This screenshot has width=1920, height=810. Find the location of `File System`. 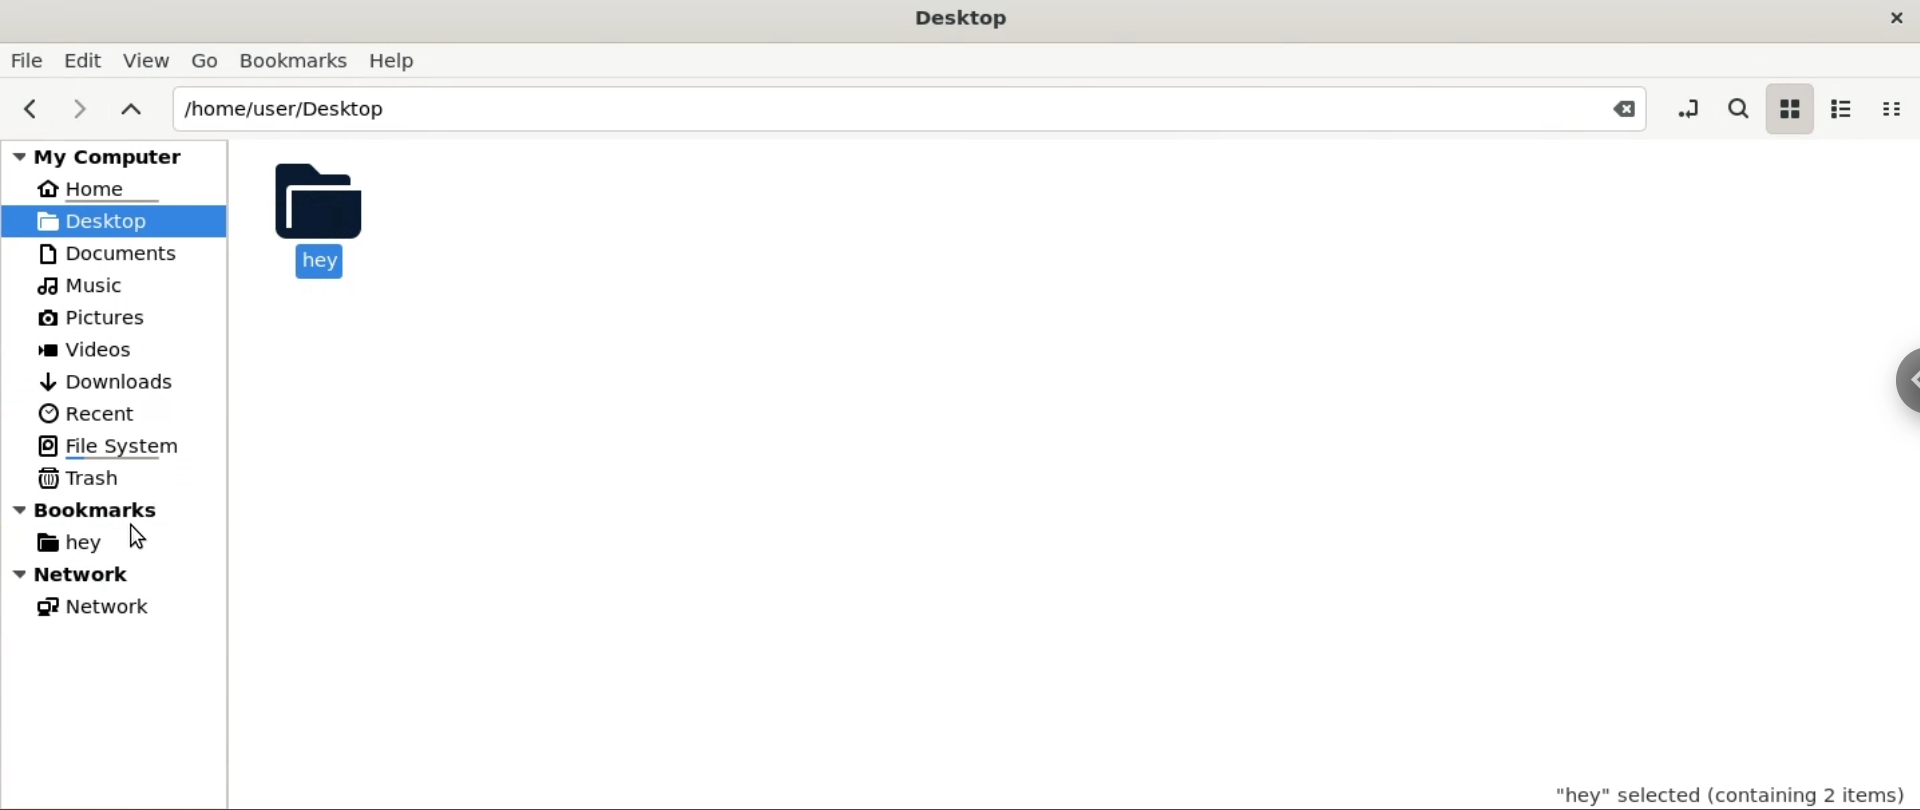

File System is located at coordinates (115, 444).